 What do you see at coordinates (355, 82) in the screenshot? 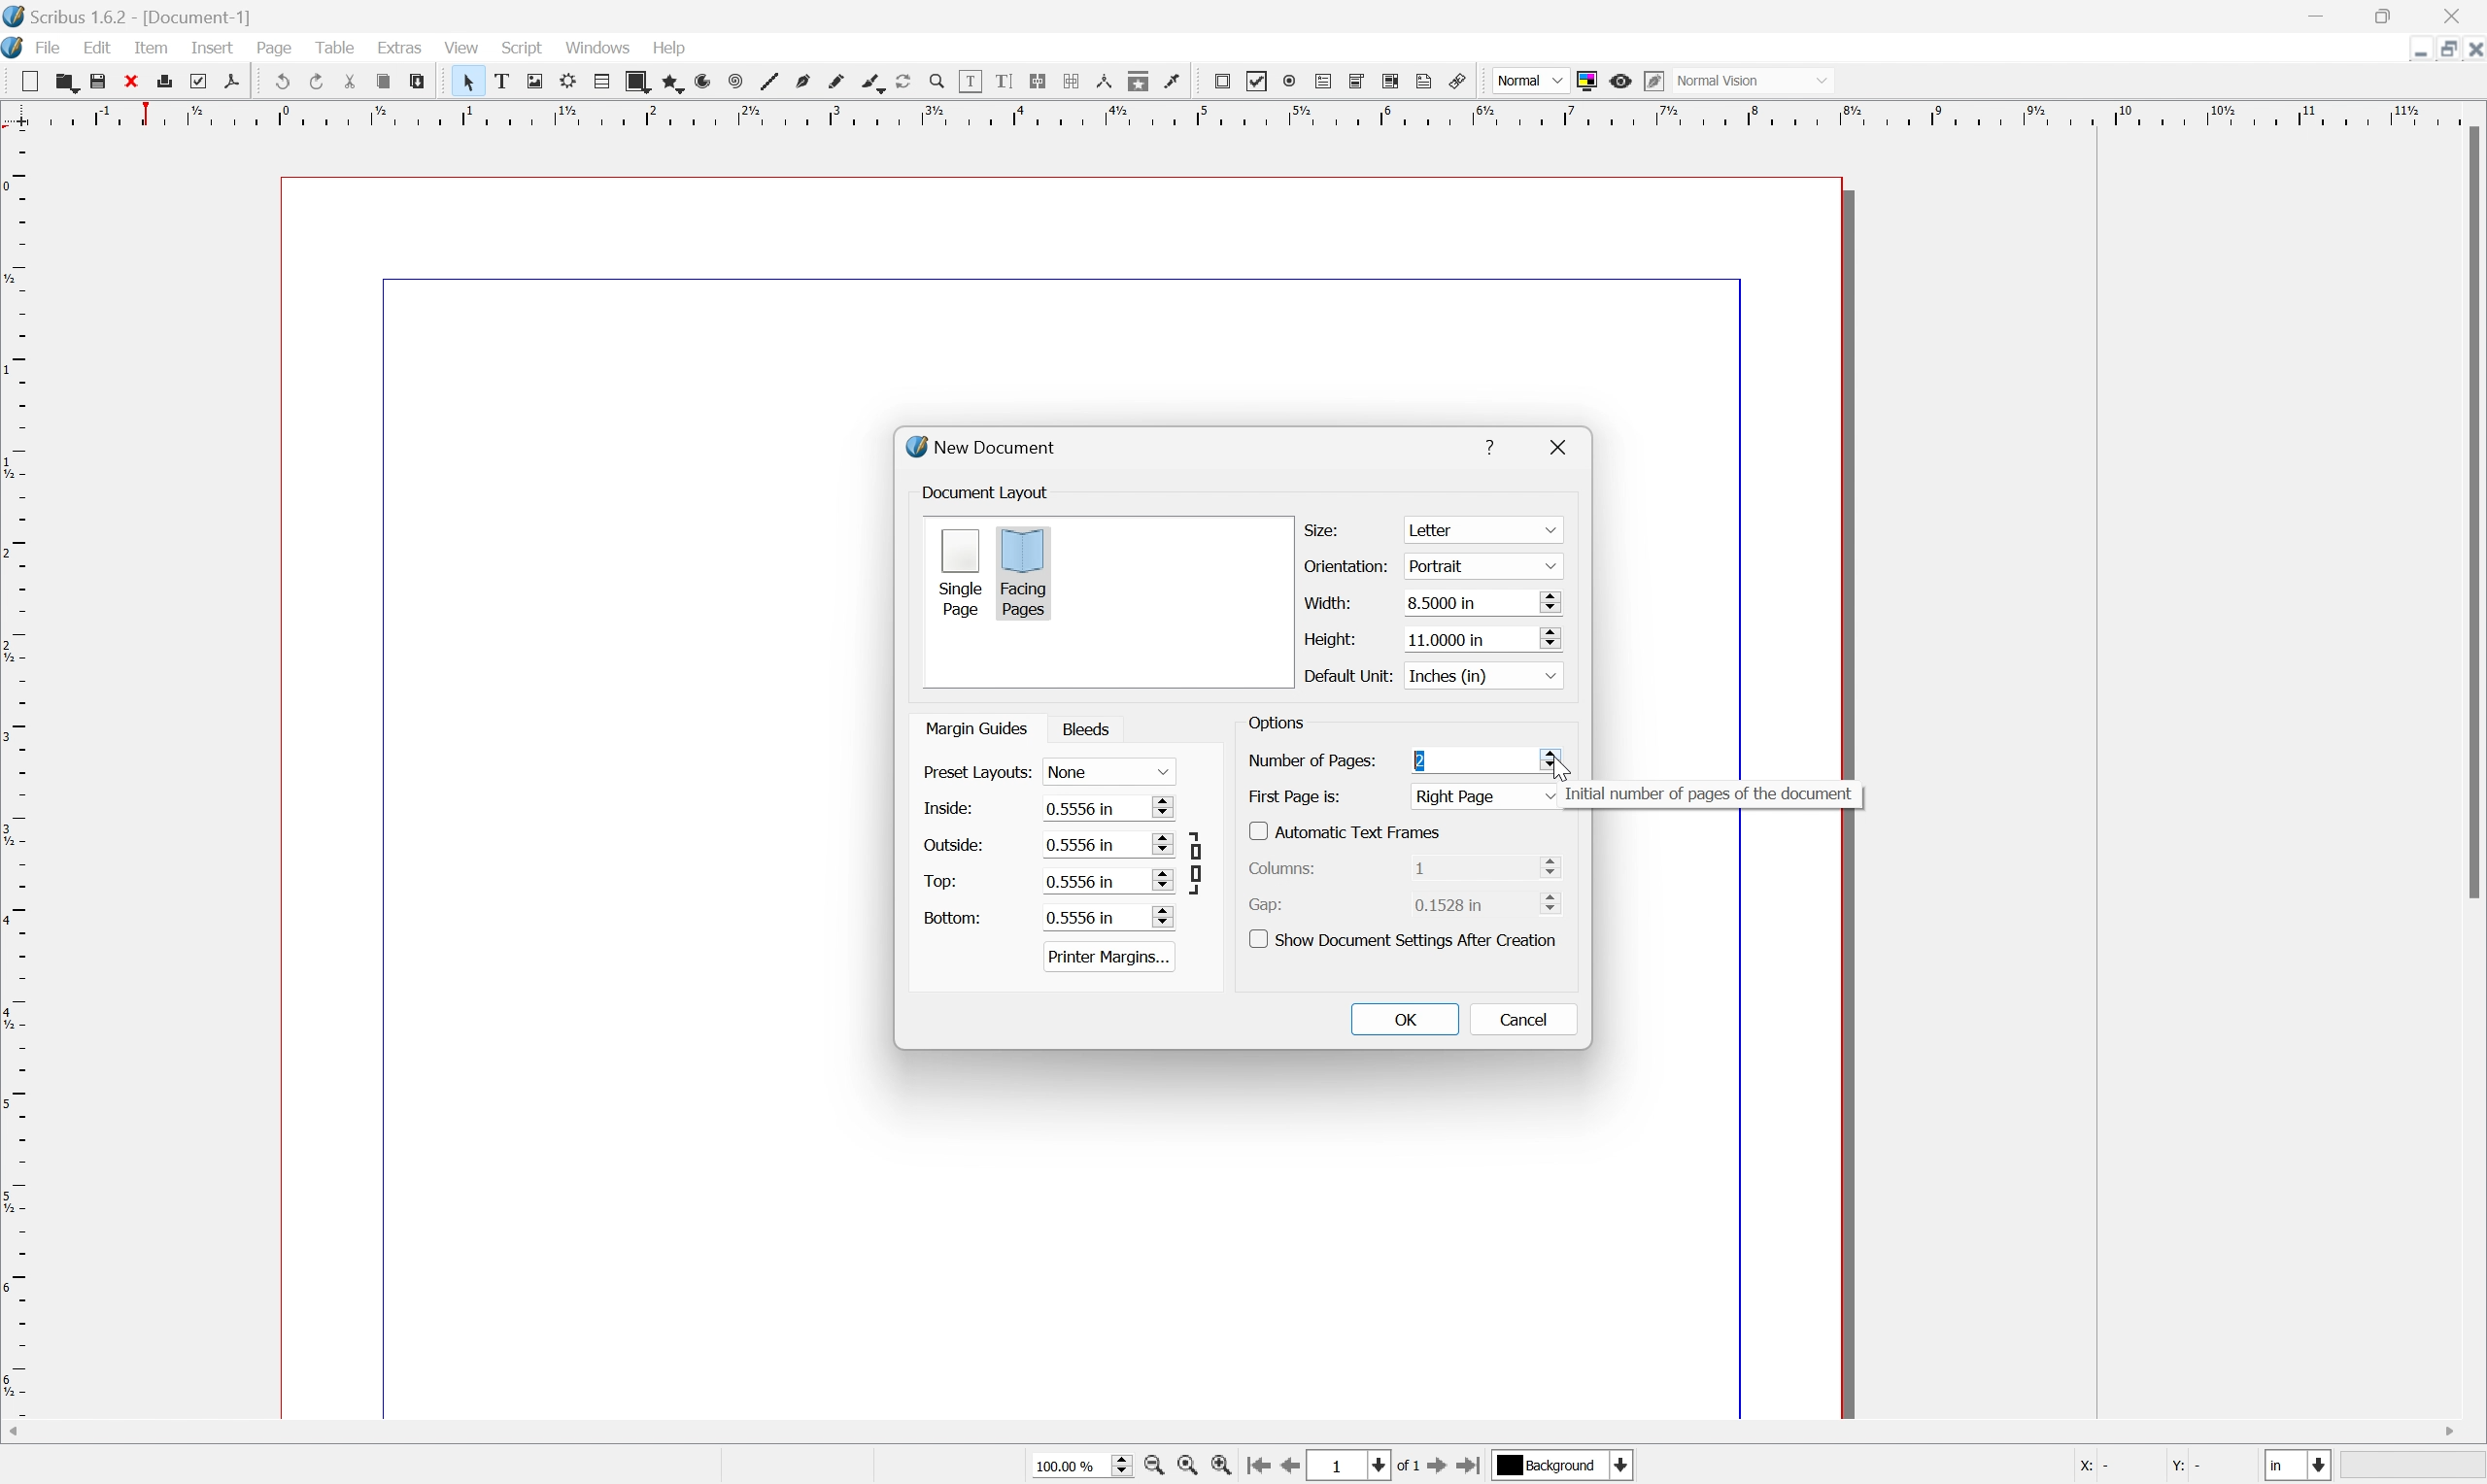
I see `Cut` at bounding box center [355, 82].